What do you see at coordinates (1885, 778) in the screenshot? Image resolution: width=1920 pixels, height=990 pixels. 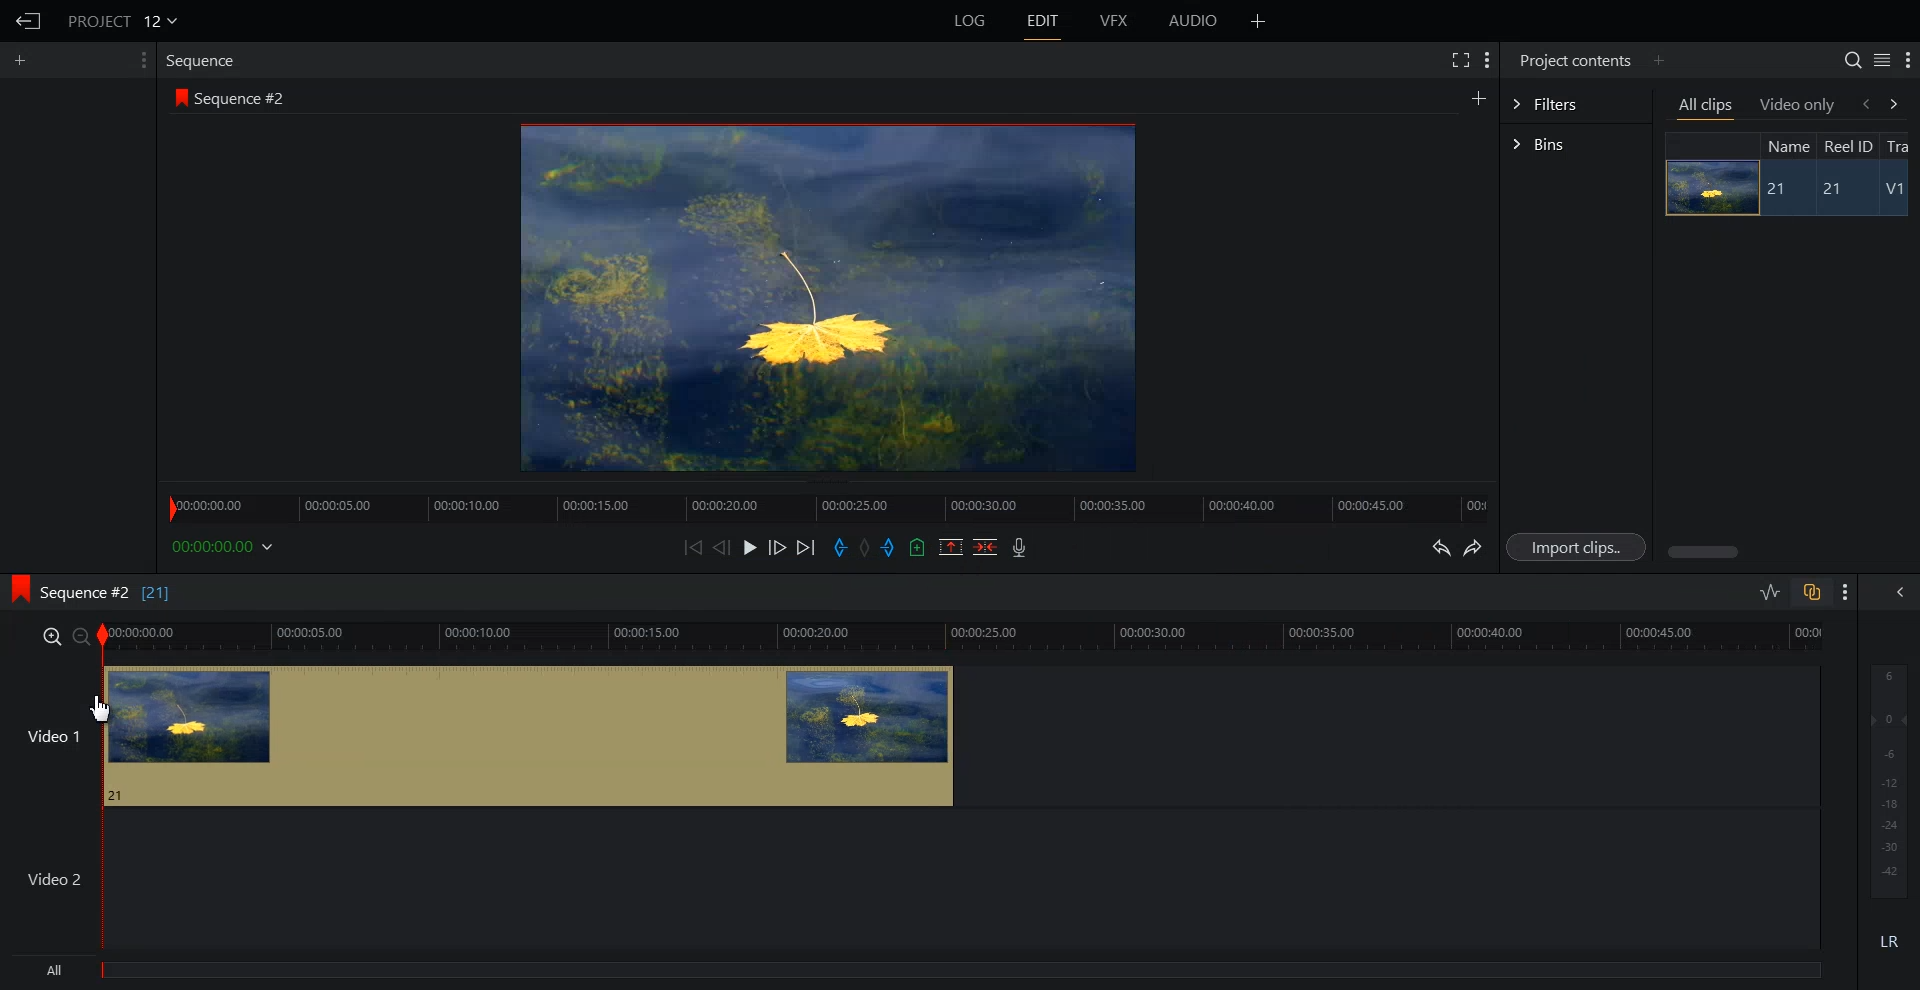 I see `Audio output level` at bounding box center [1885, 778].